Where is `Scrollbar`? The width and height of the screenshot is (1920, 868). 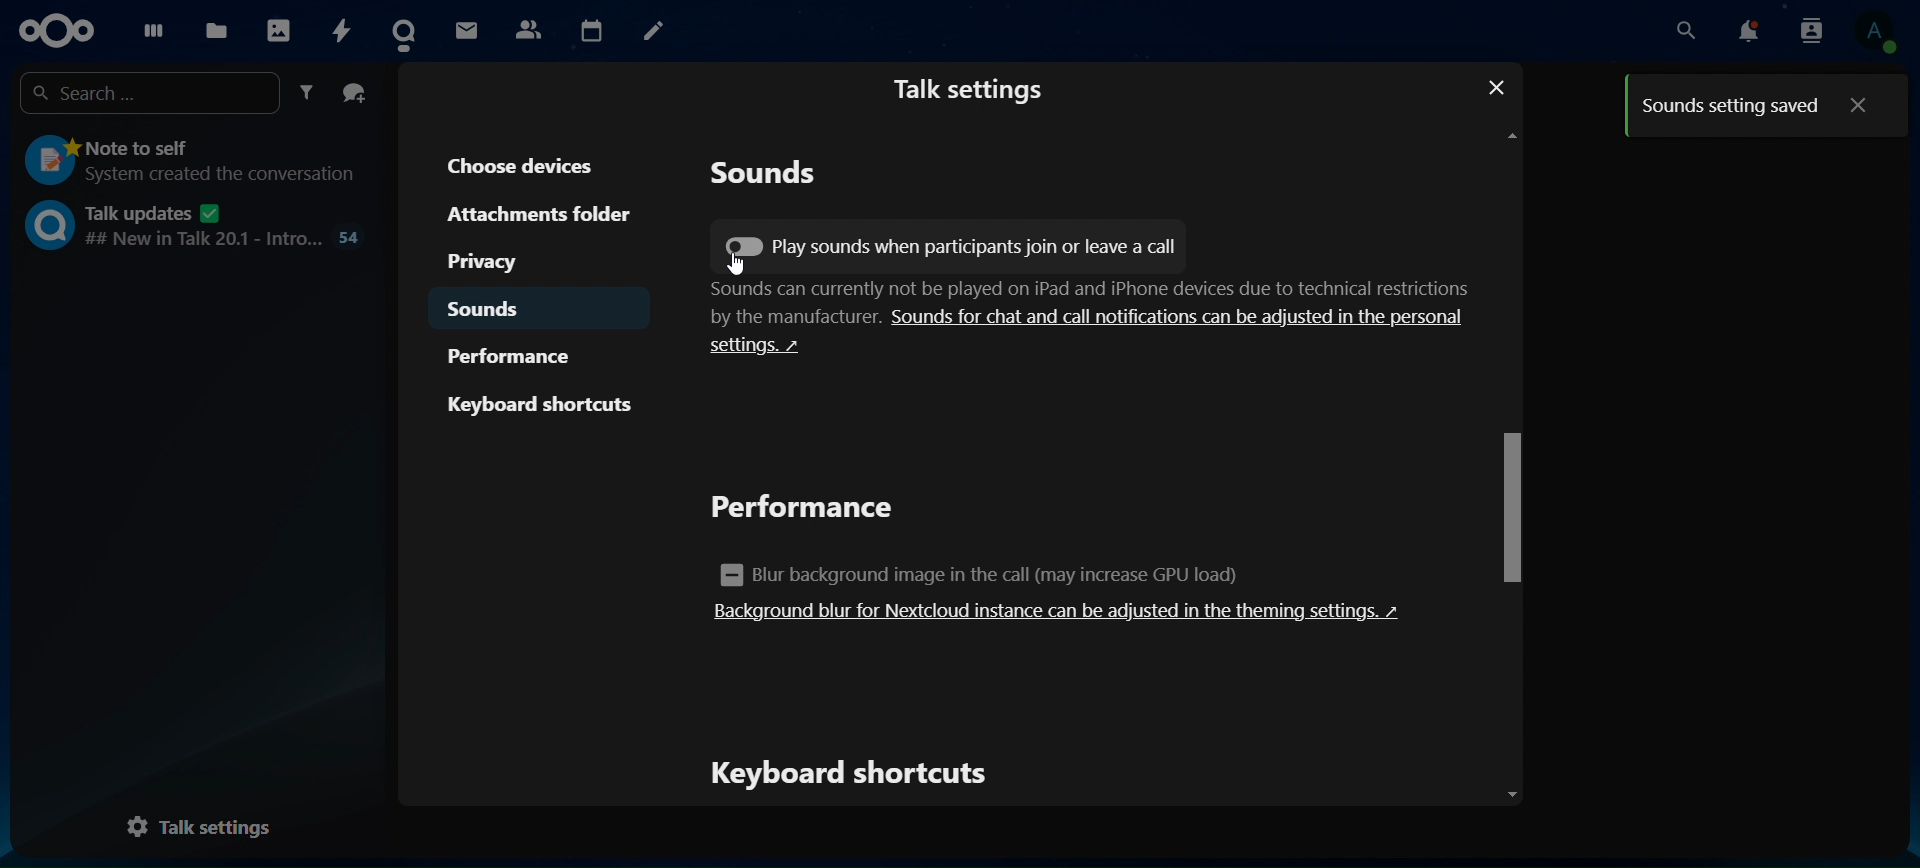 Scrollbar is located at coordinates (1510, 459).